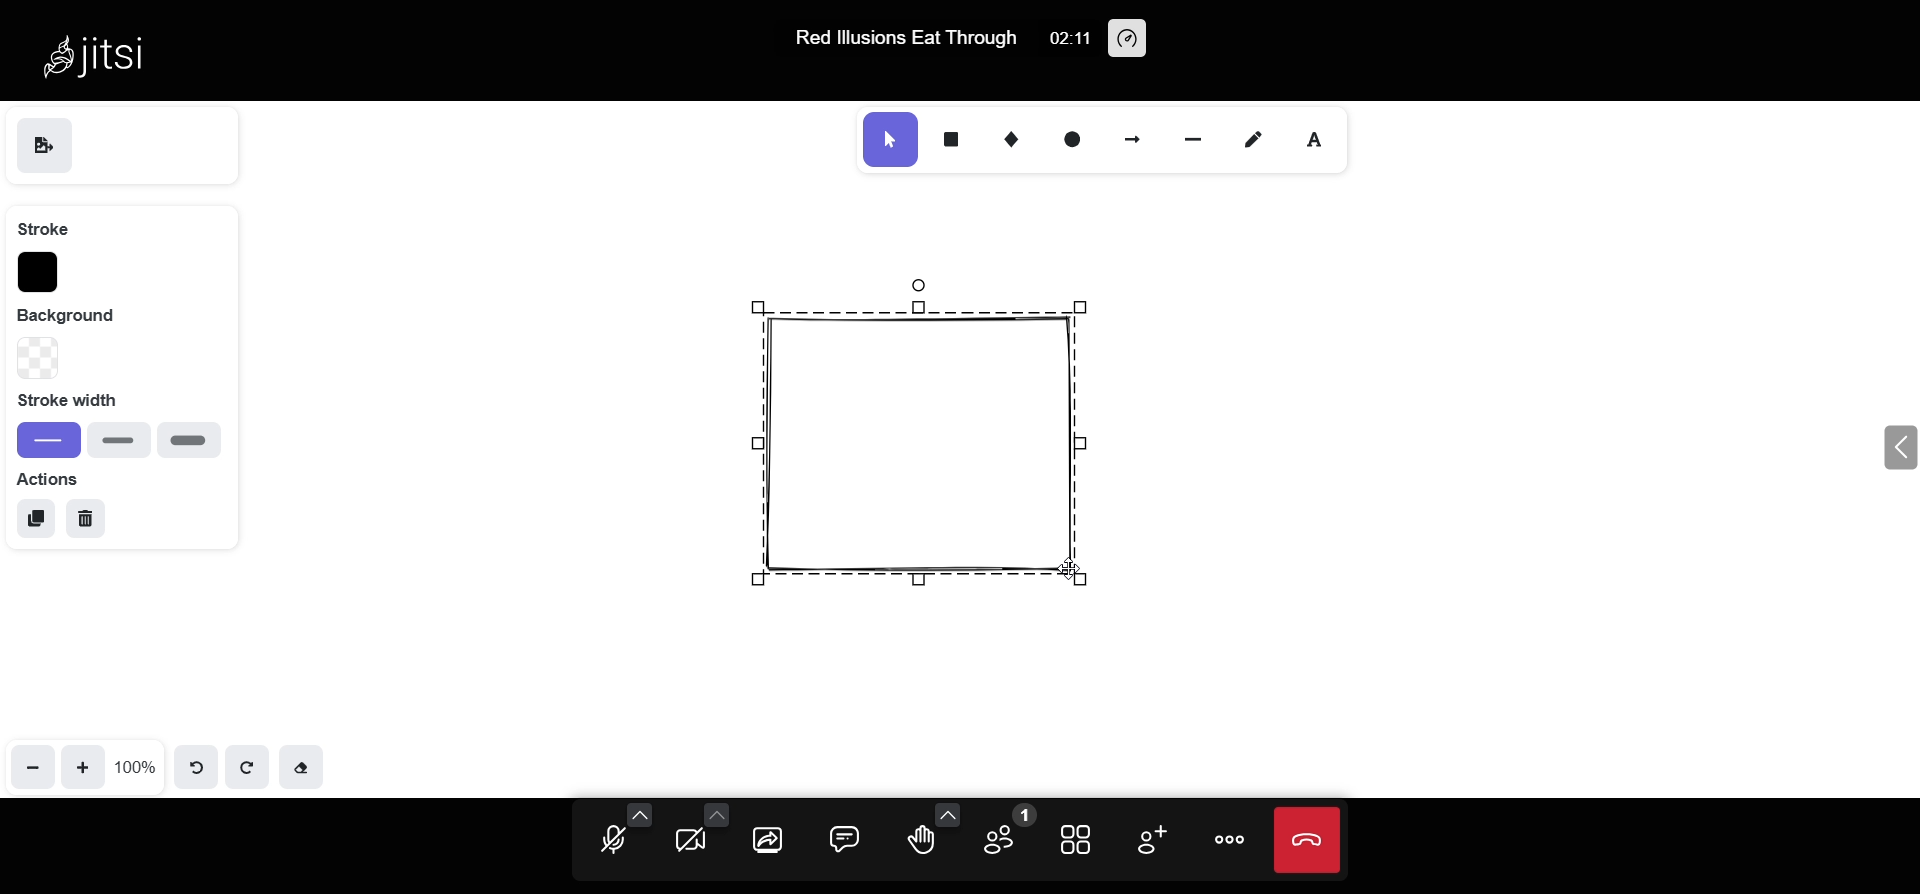 This screenshot has width=1920, height=894. What do you see at coordinates (1129, 134) in the screenshot?
I see `arrow` at bounding box center [1129, 134].